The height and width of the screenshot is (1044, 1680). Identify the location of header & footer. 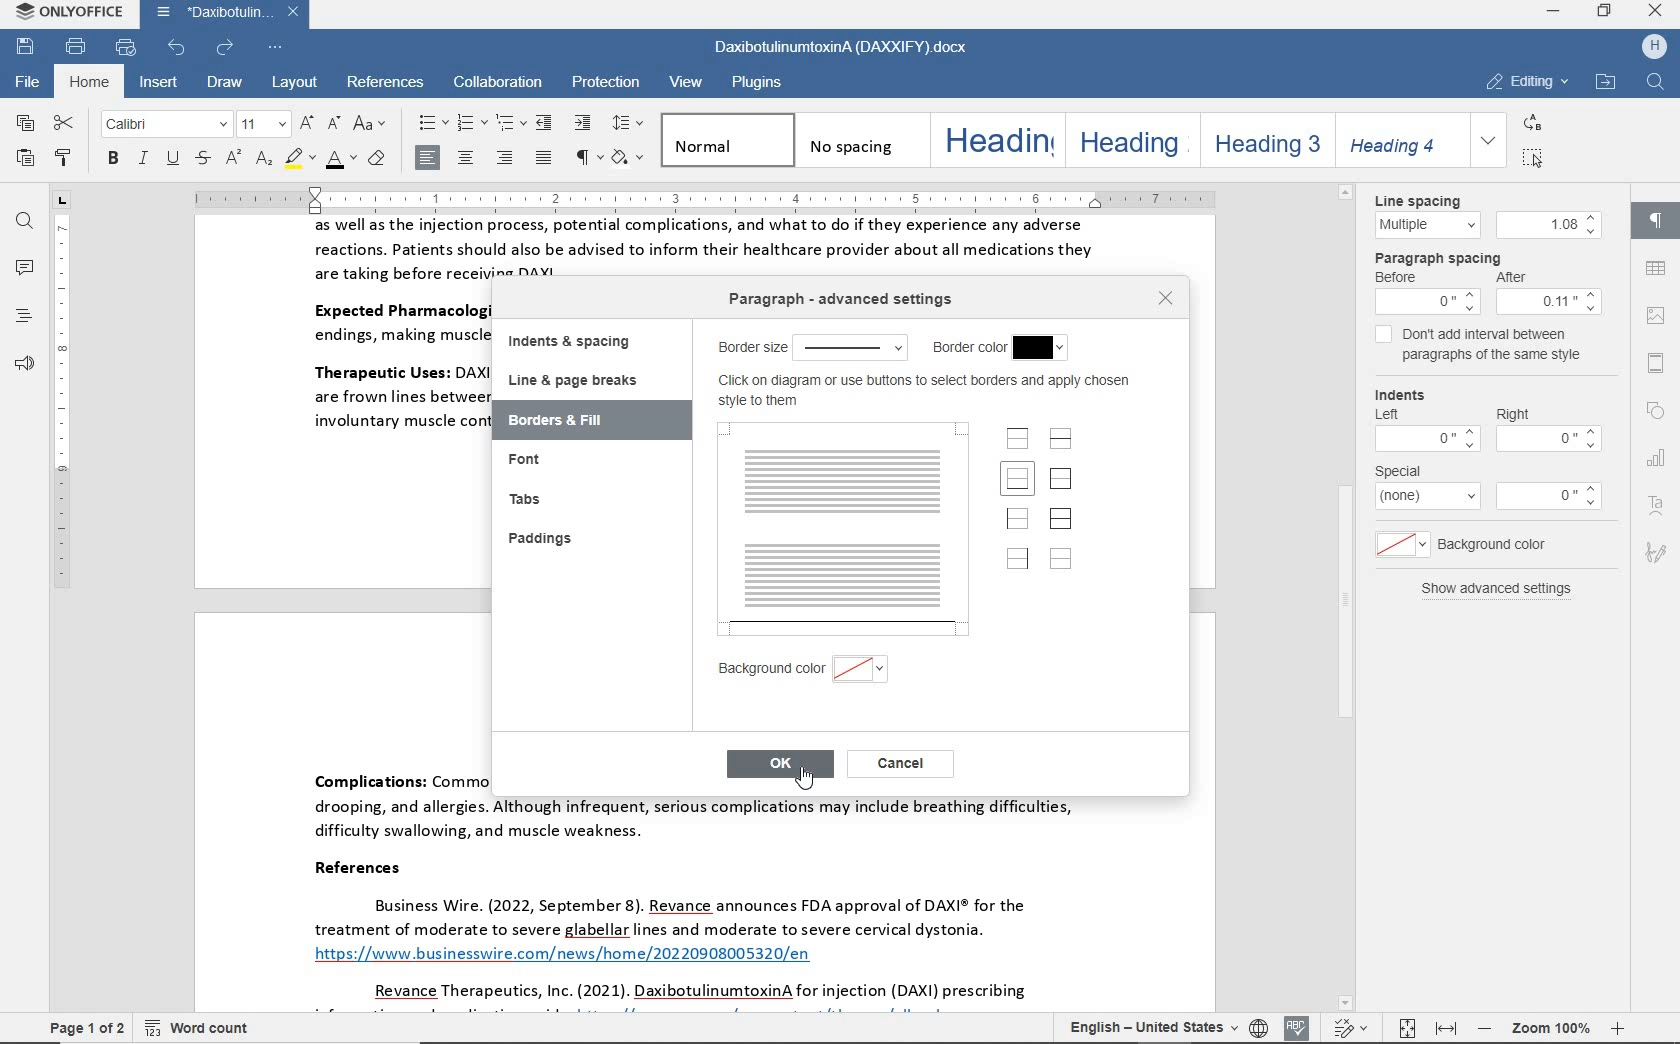
(1655, 363).